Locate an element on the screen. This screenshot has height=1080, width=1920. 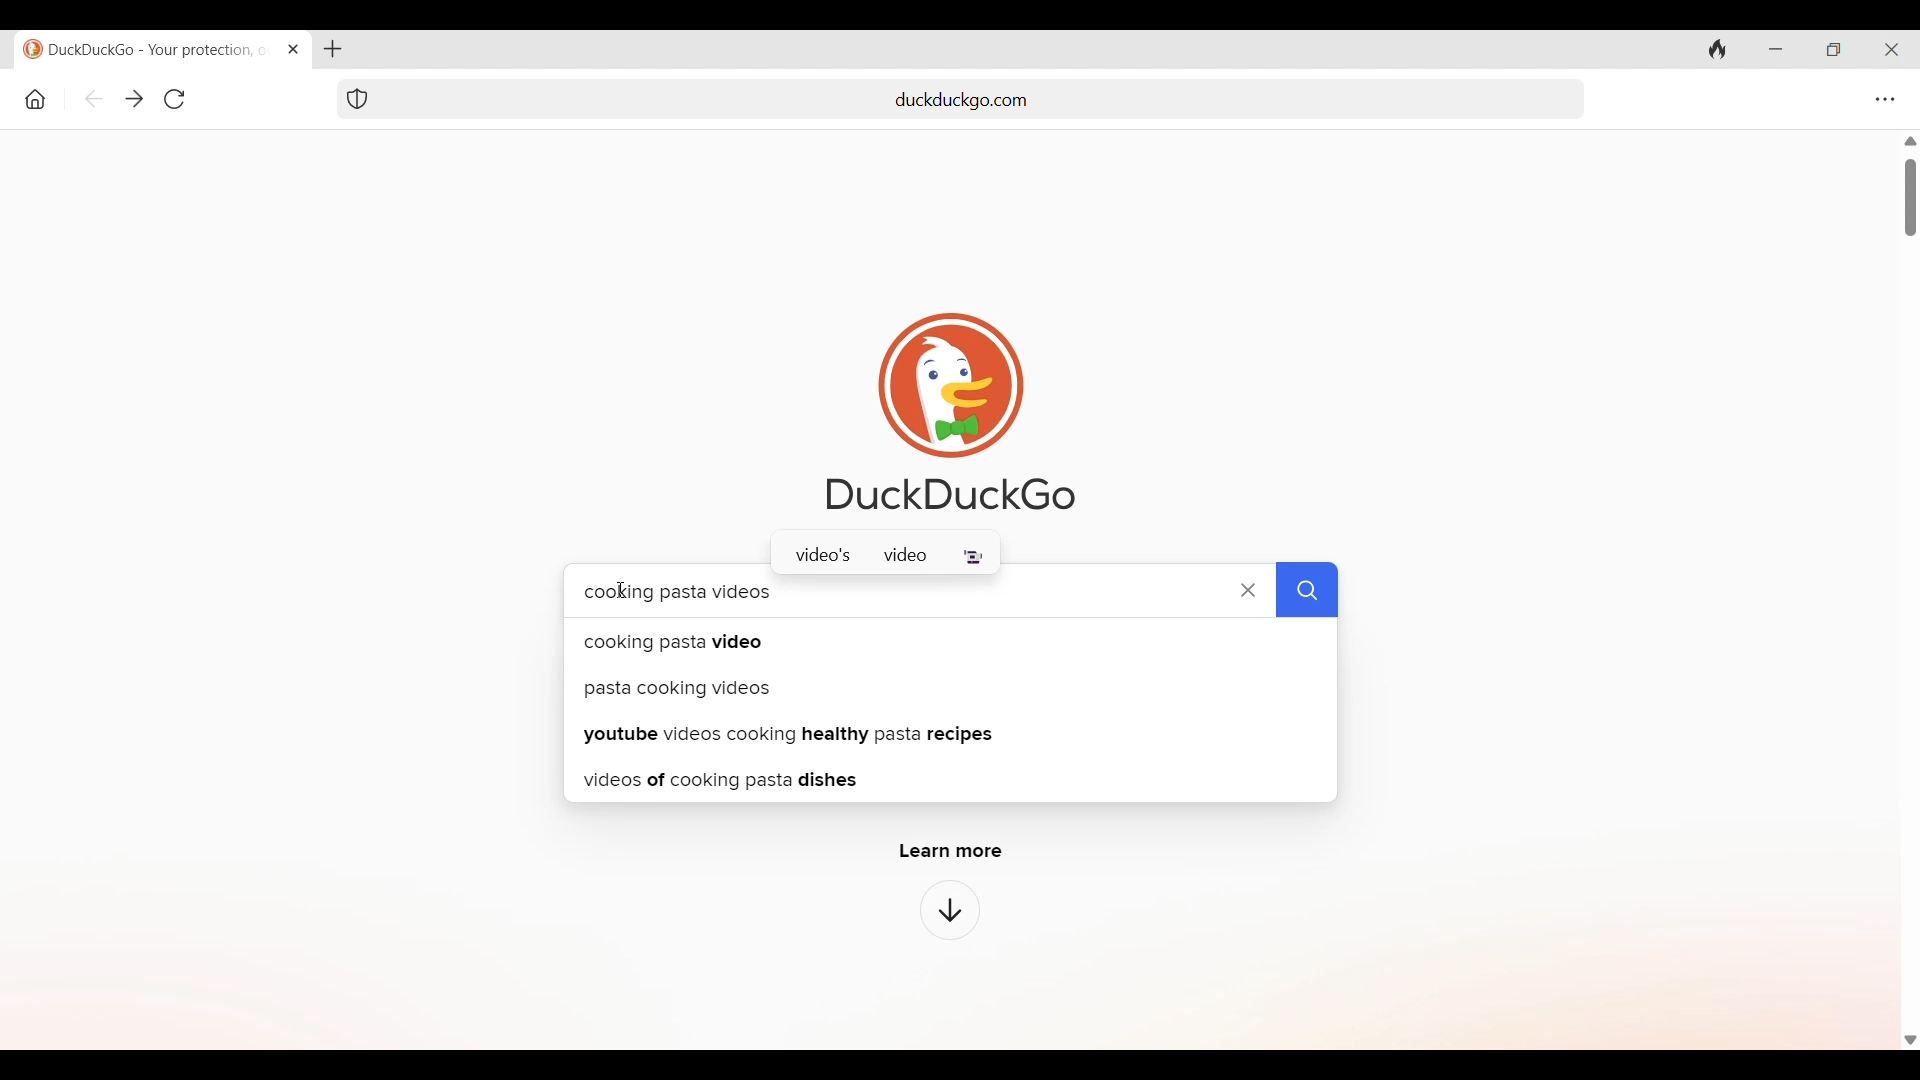
Refresh page is located at coordinates (174, 99).